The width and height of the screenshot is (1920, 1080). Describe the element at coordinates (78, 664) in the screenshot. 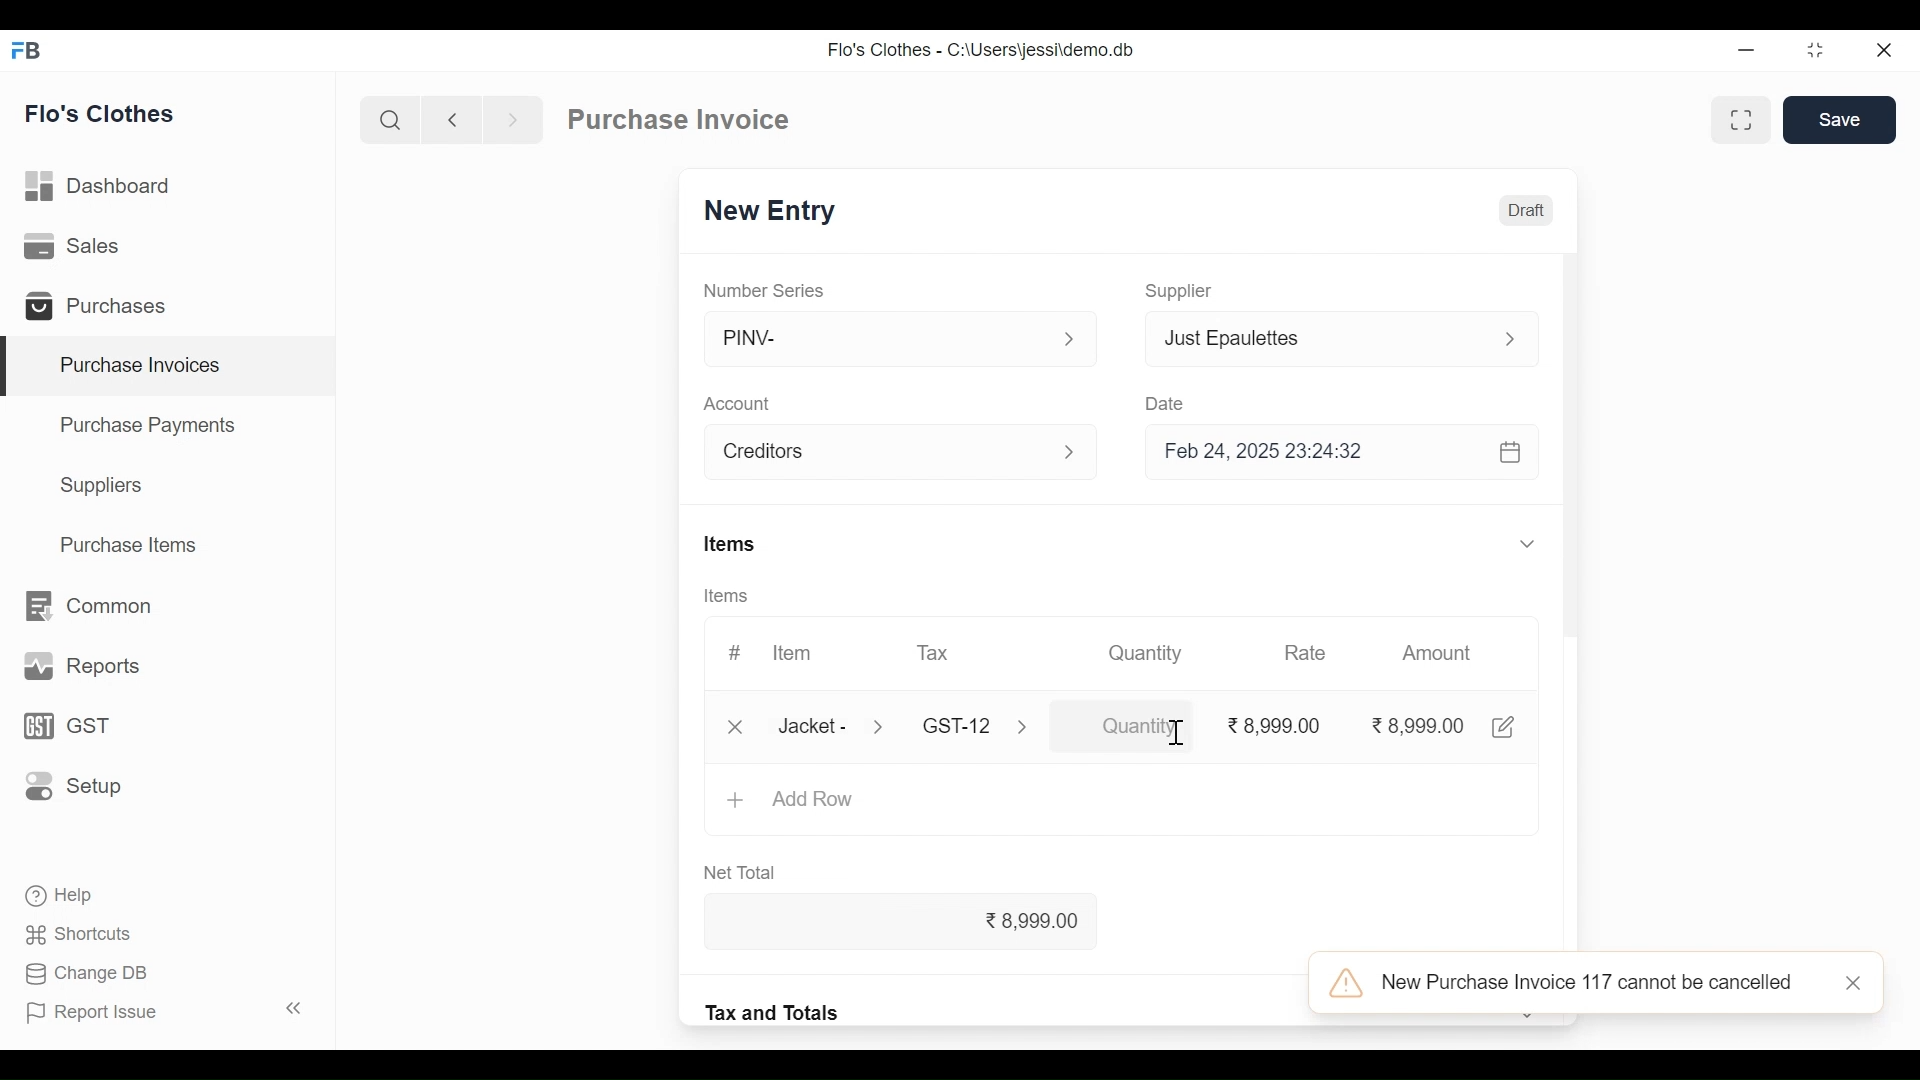

I see `Reports` at that location.